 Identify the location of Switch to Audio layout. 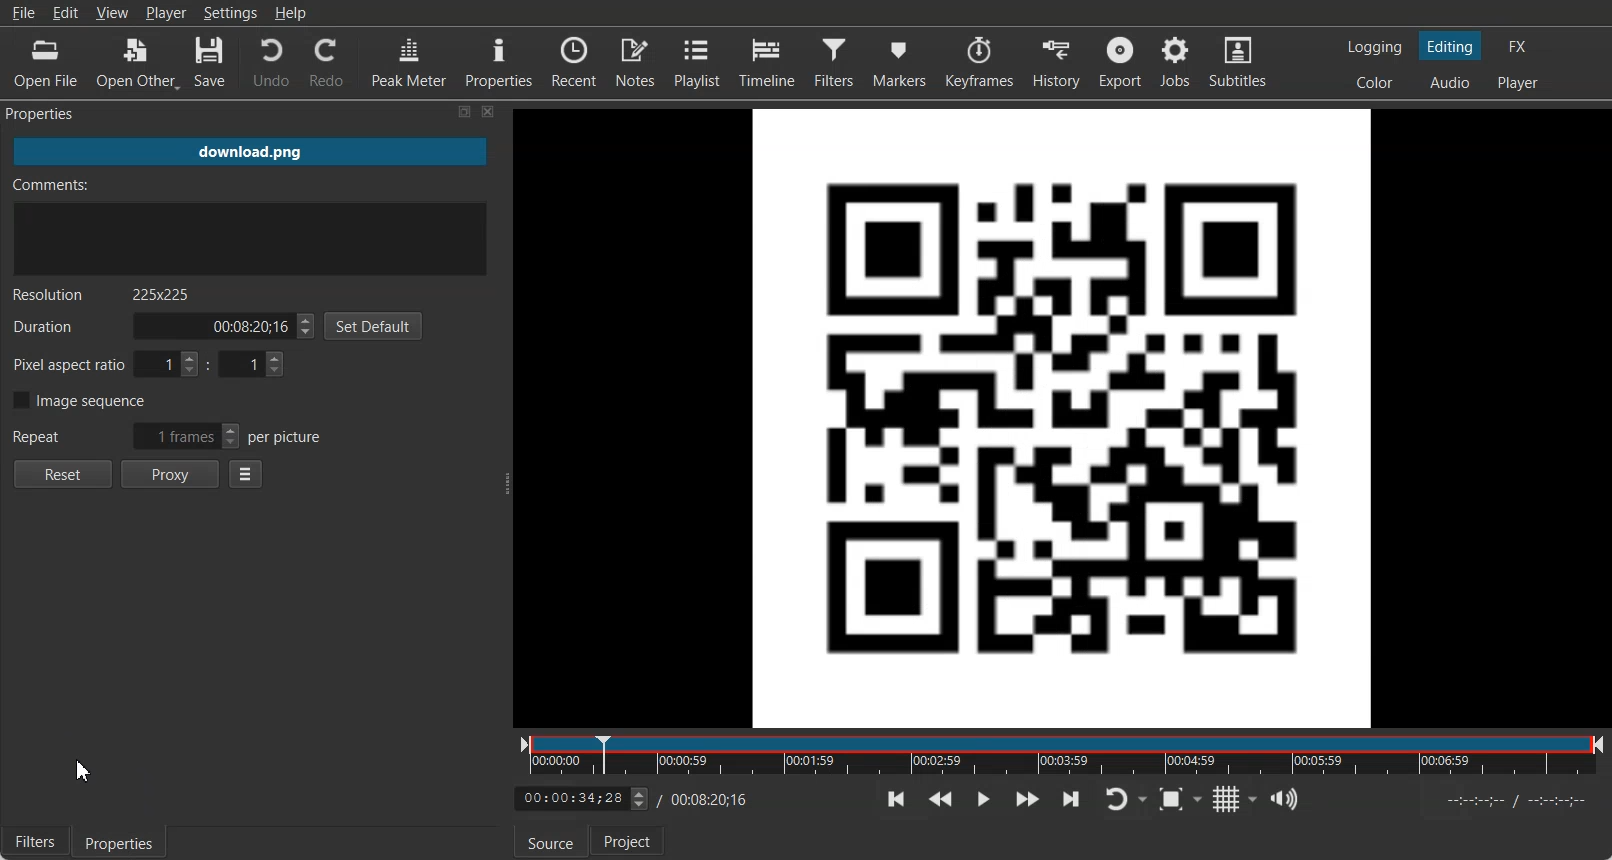
(1451, 82).